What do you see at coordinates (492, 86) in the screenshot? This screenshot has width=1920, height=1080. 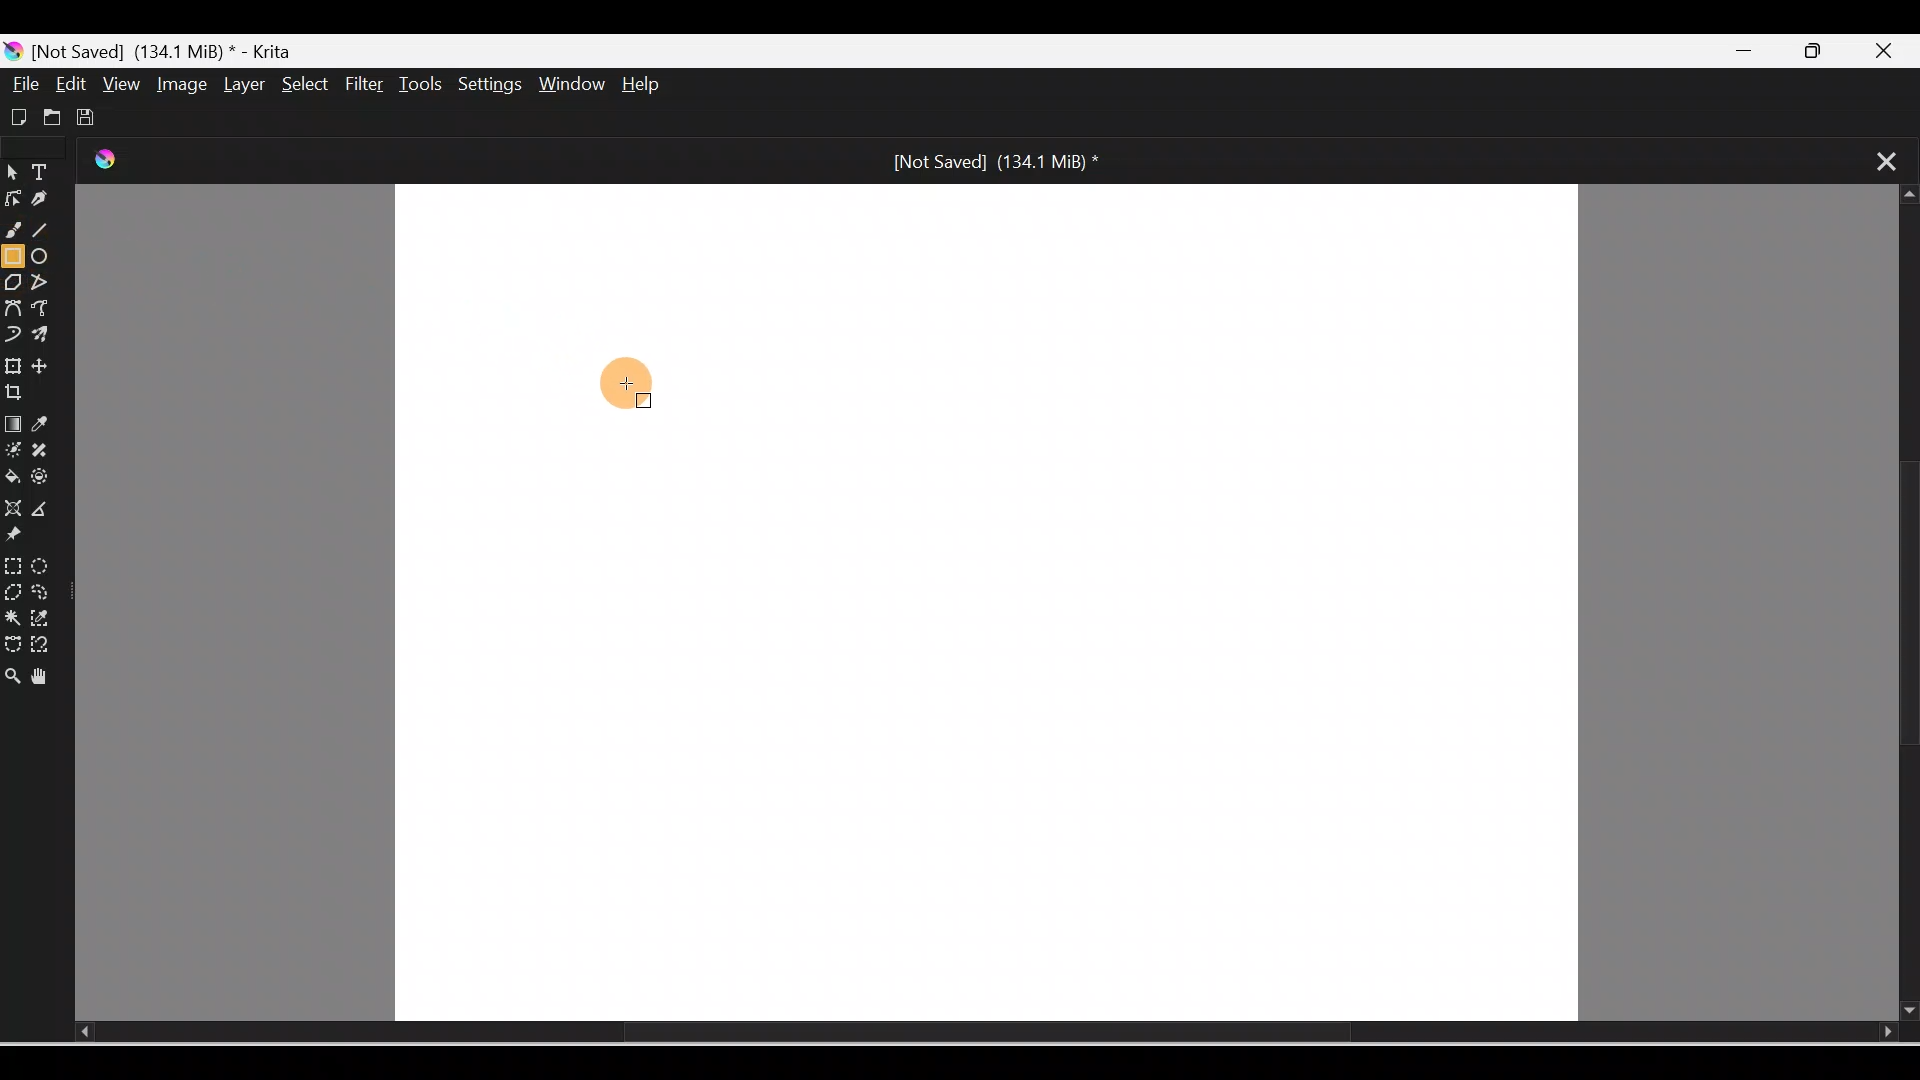 I see `Settings` at bounding box center [492, 86].